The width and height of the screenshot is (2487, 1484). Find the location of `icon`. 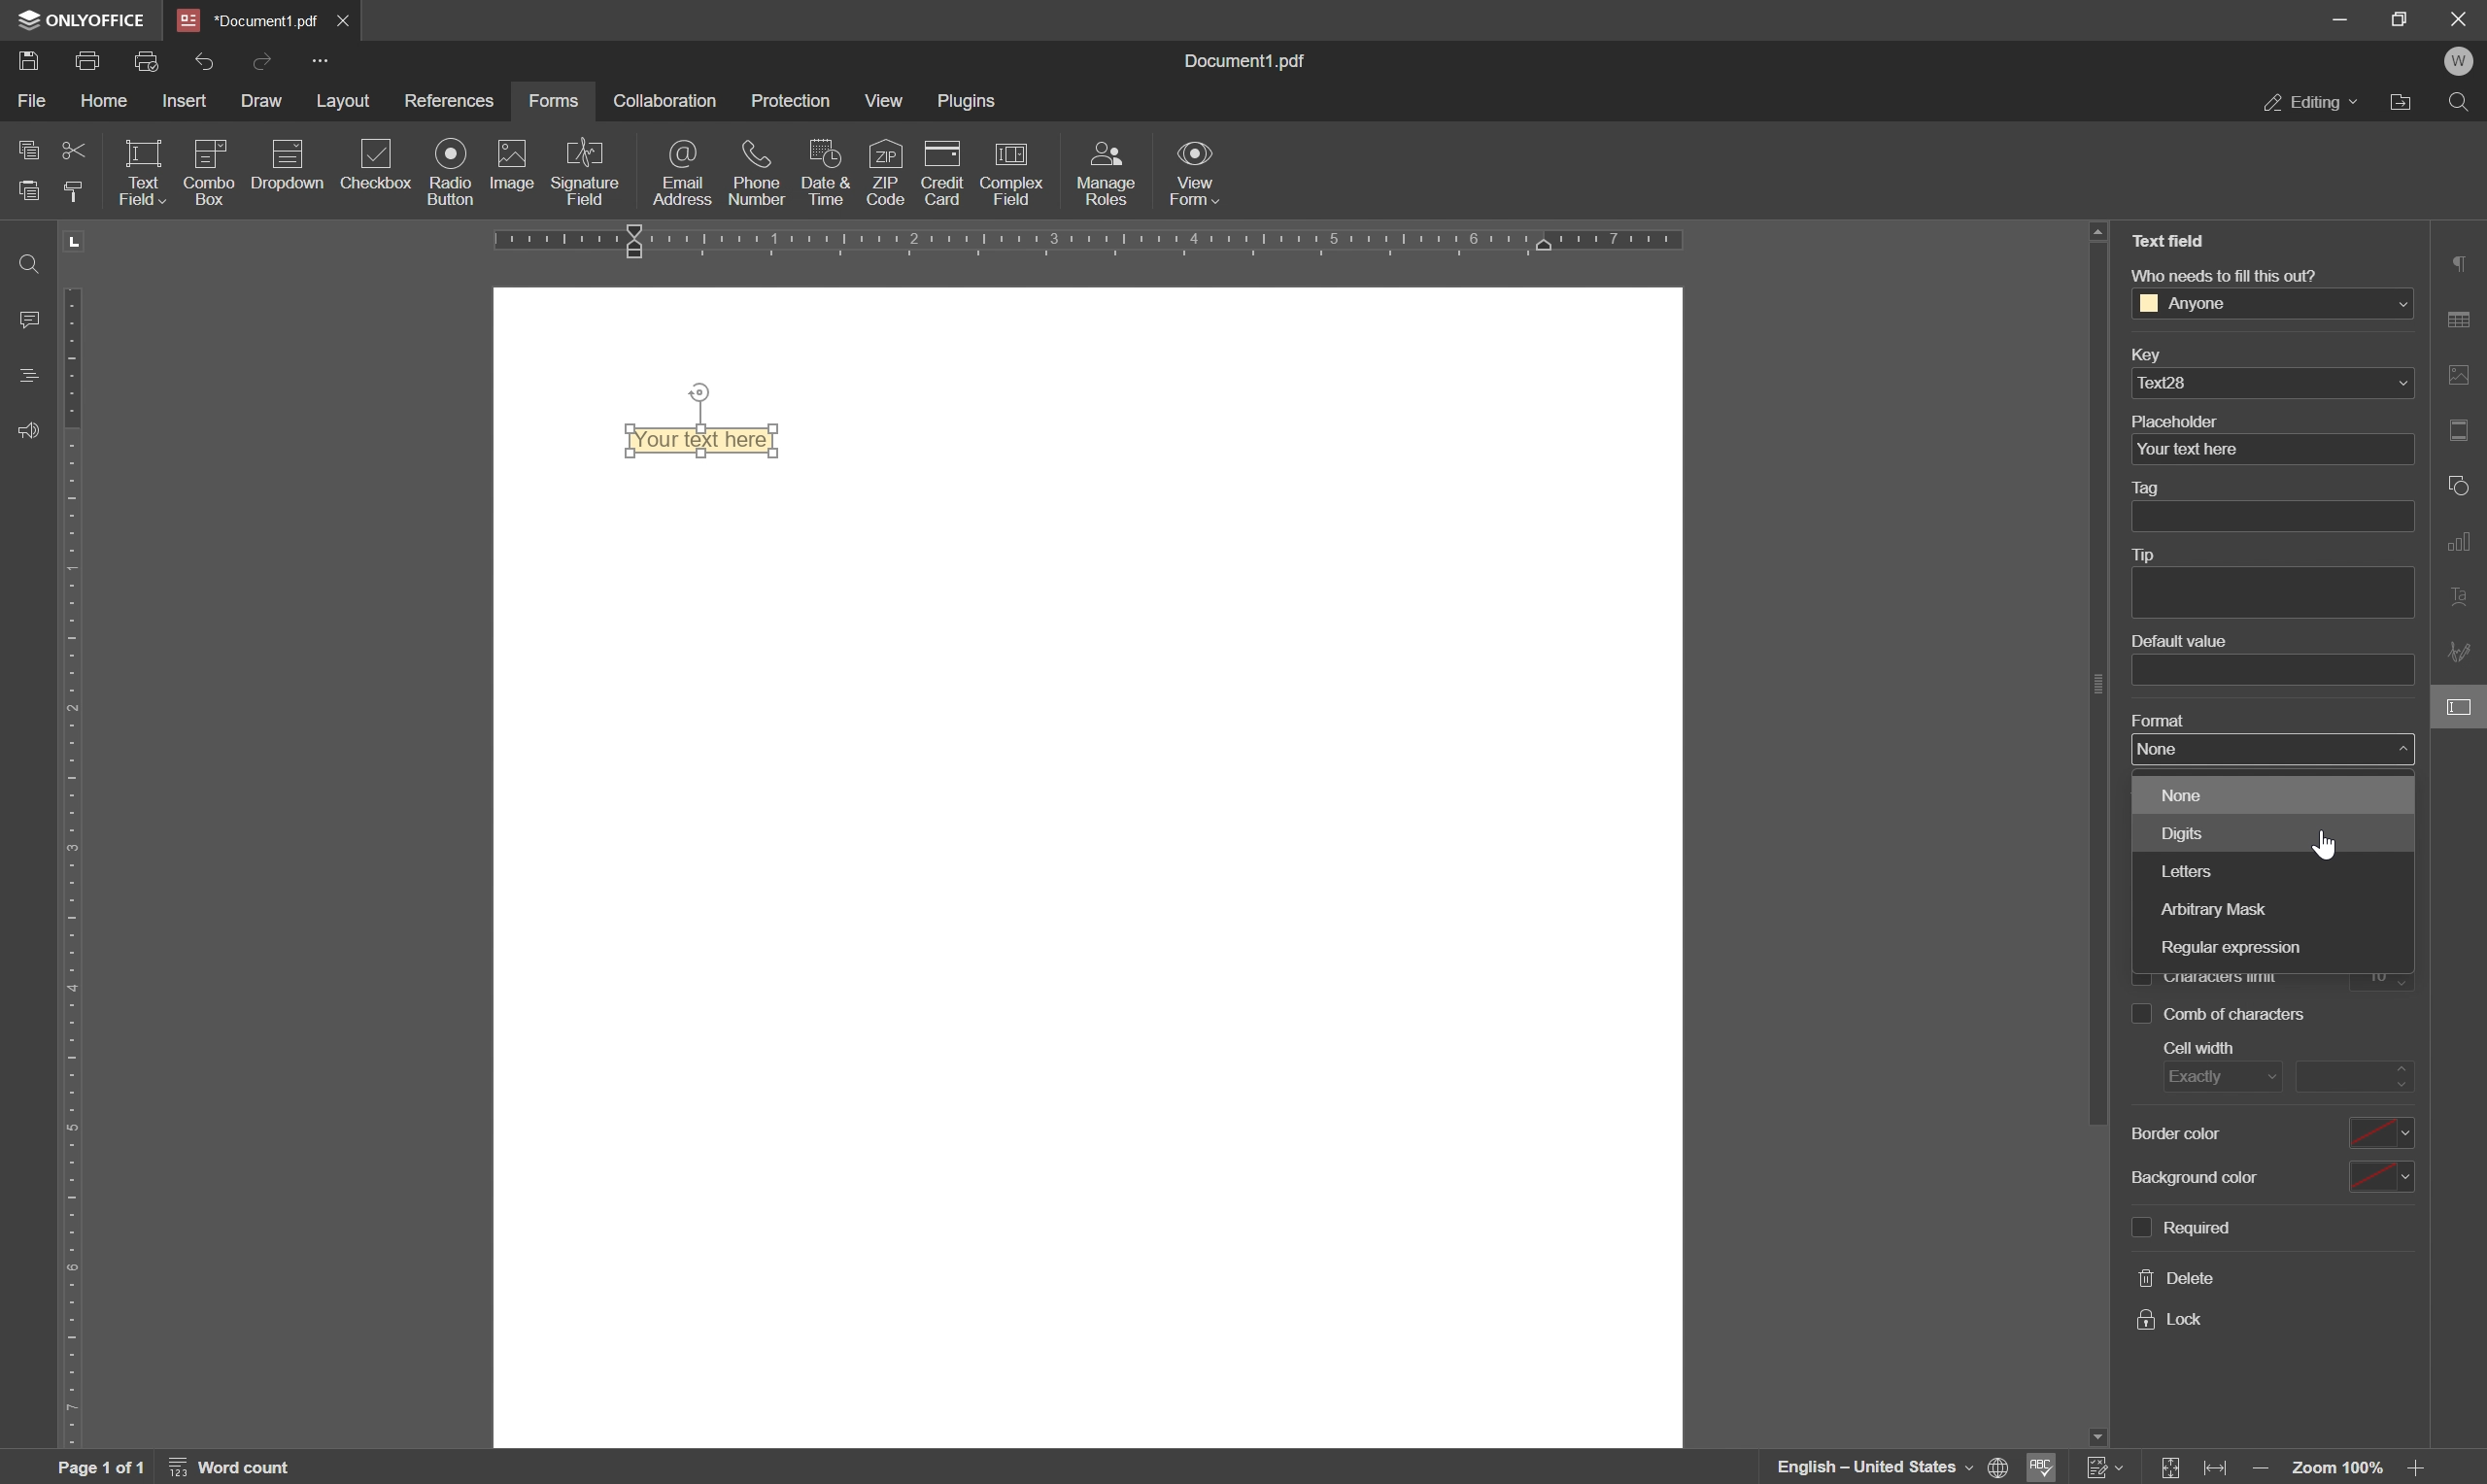

icon is located at coordinates (289, 152).